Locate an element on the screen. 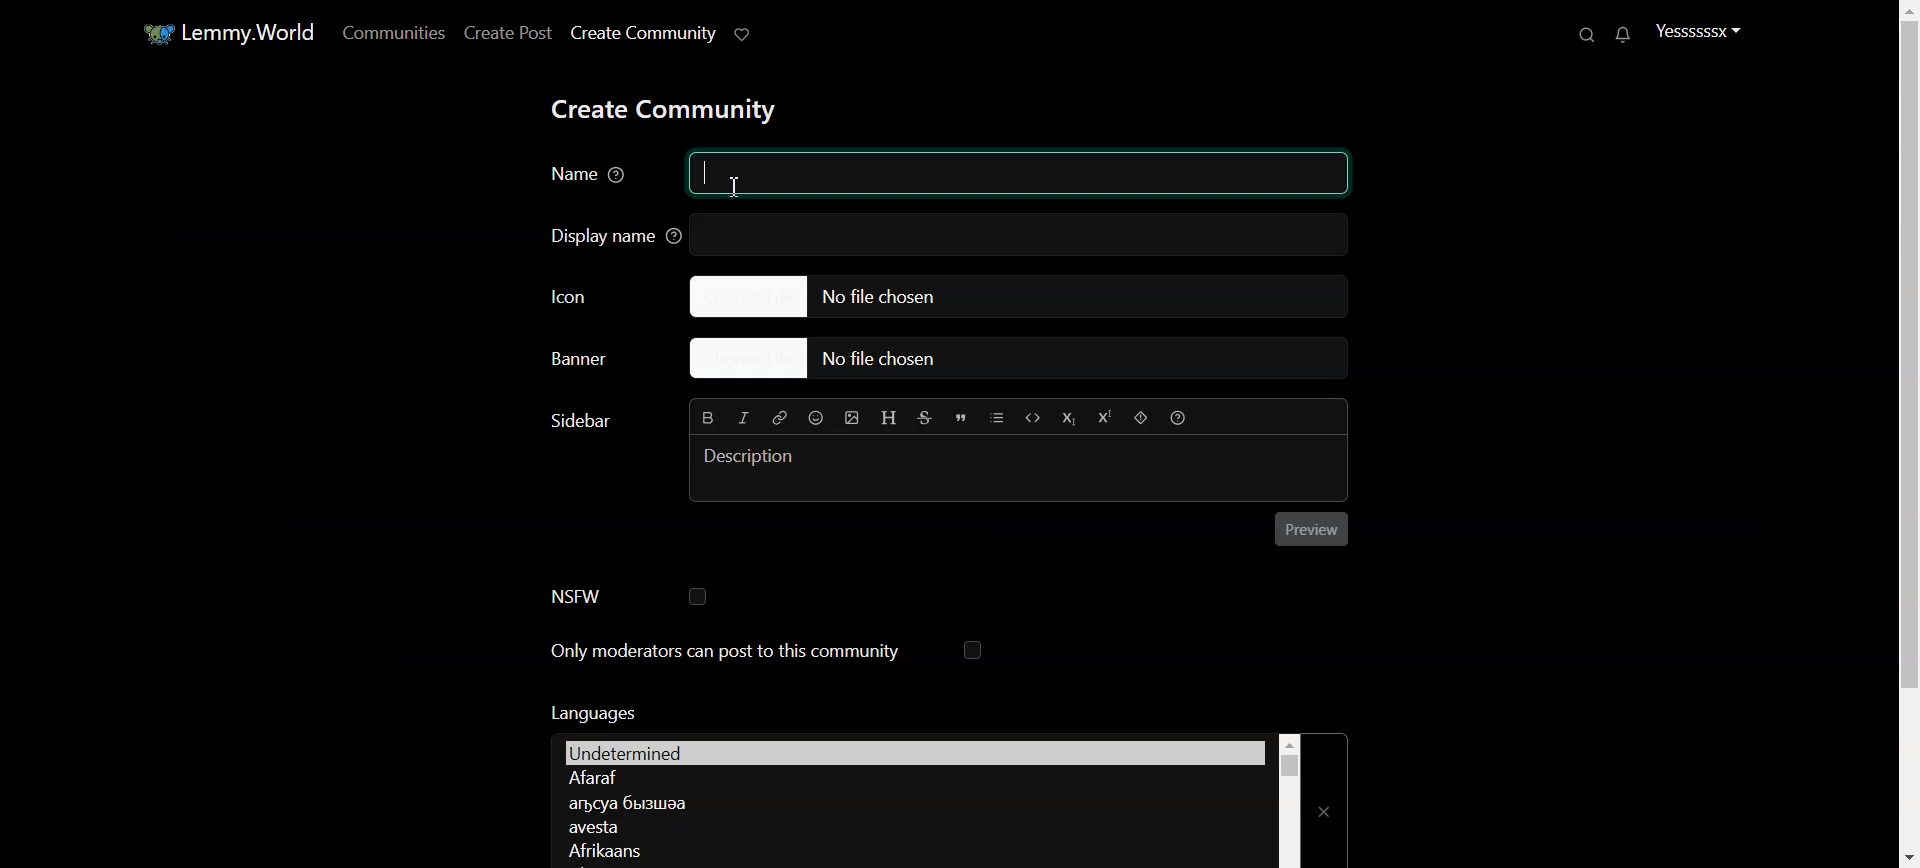 Image resolution: width=1920 pixels, height=868 pixels. typing is located at coordinates (1019, 174).